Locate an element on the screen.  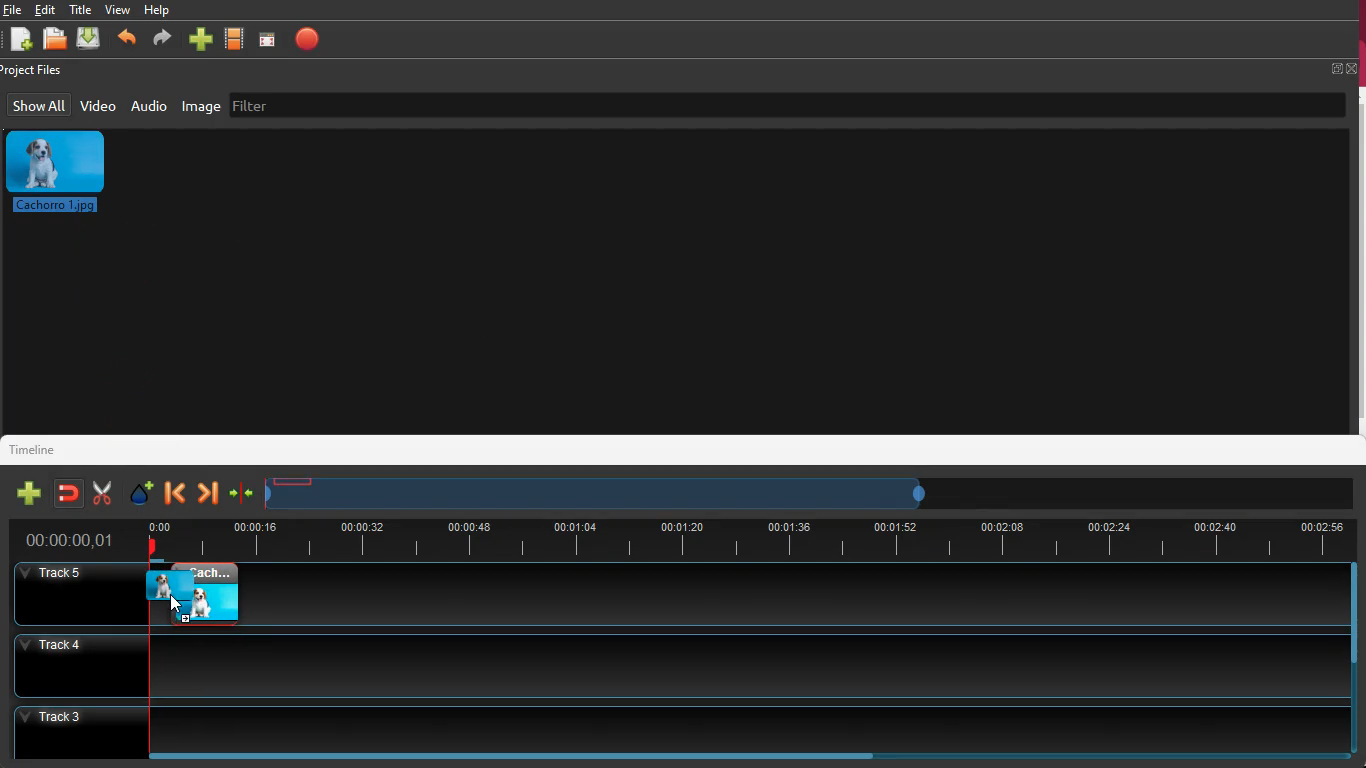
compress is located at coordinates (241, 496).